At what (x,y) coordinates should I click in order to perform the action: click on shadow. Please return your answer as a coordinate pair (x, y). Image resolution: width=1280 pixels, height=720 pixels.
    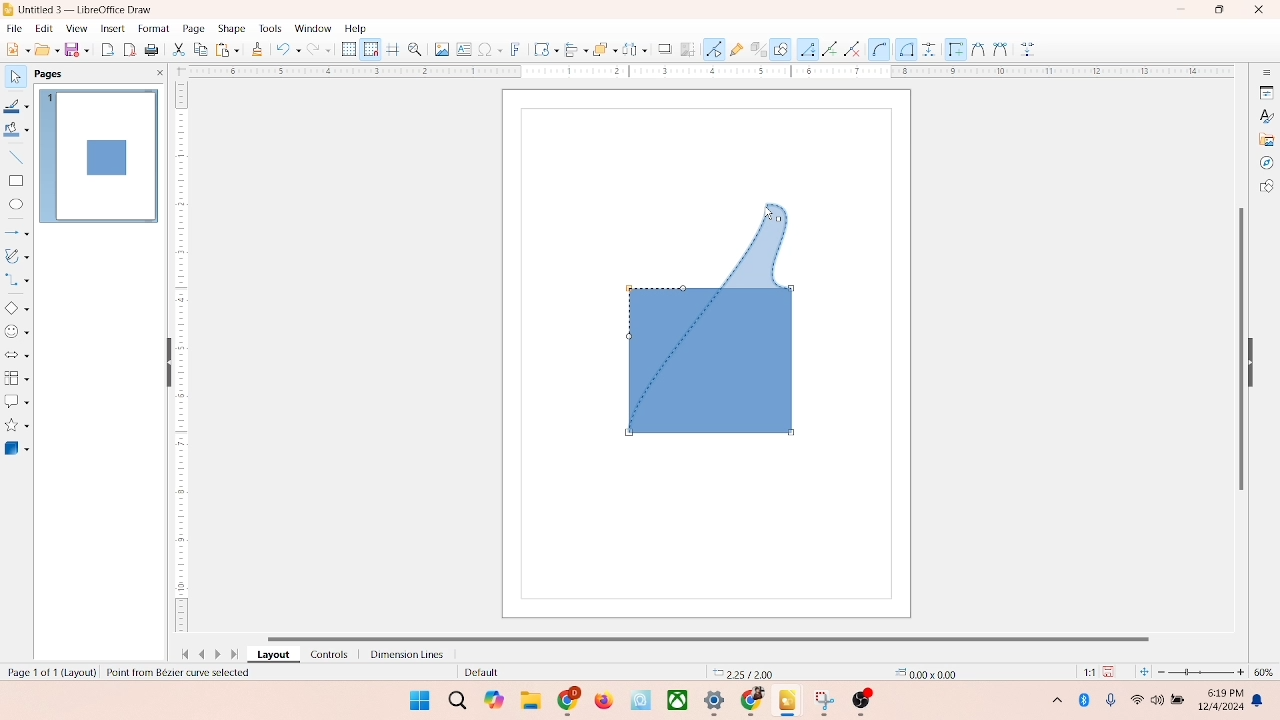
    Looking at the image, I should click on (662, 47).